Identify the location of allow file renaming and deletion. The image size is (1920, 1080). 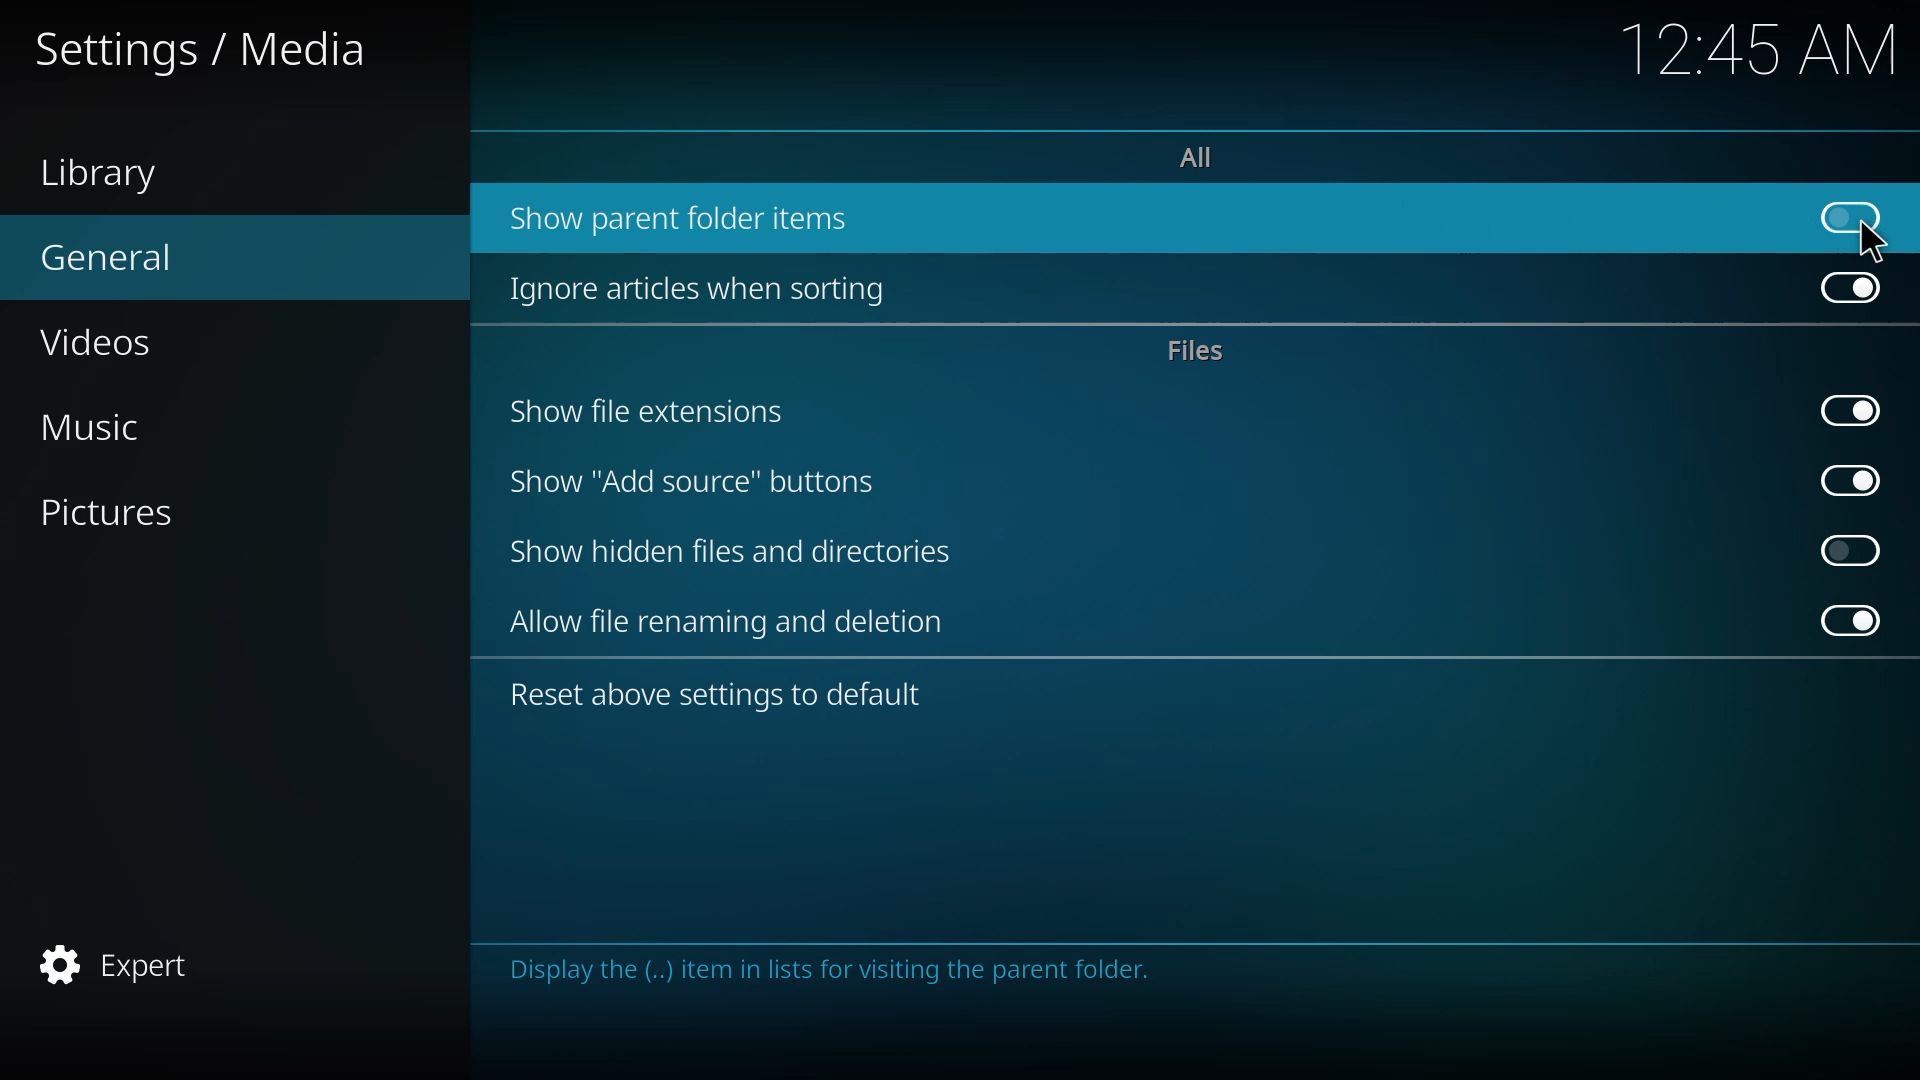
(733, 623).